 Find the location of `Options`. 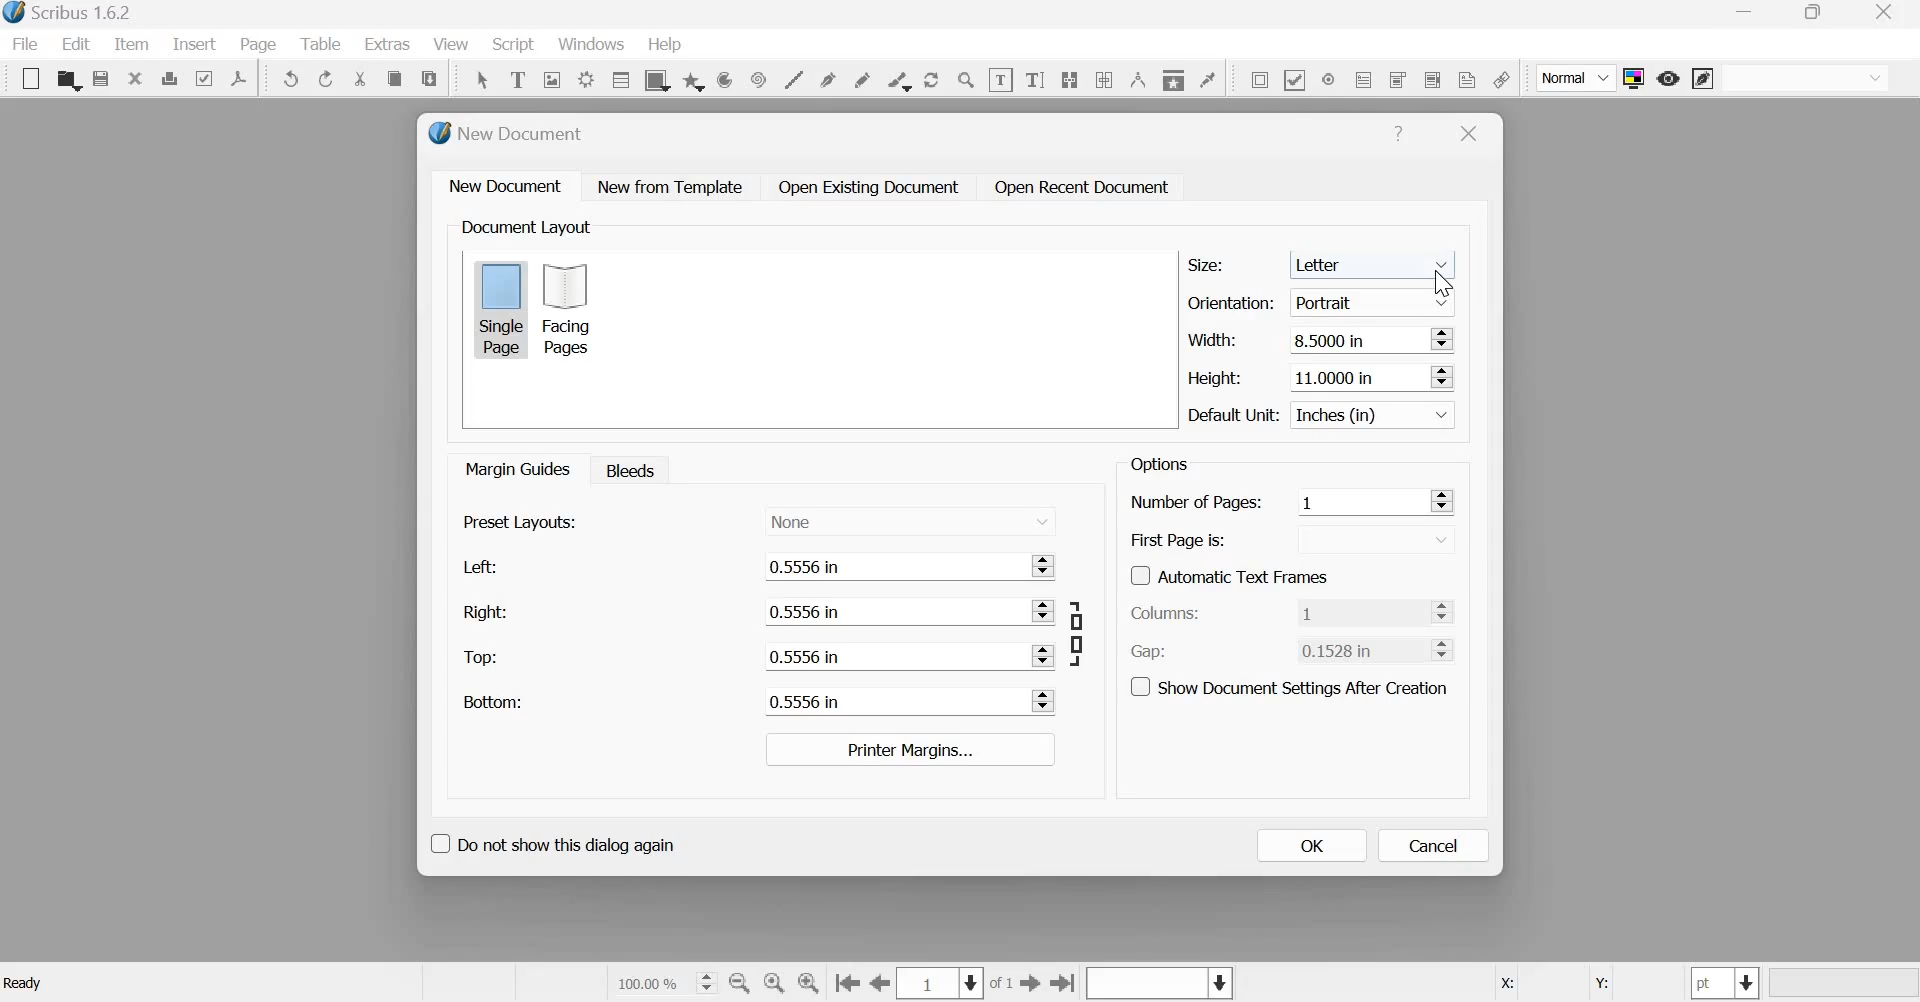

Options is located at coordinates (1156, 464).